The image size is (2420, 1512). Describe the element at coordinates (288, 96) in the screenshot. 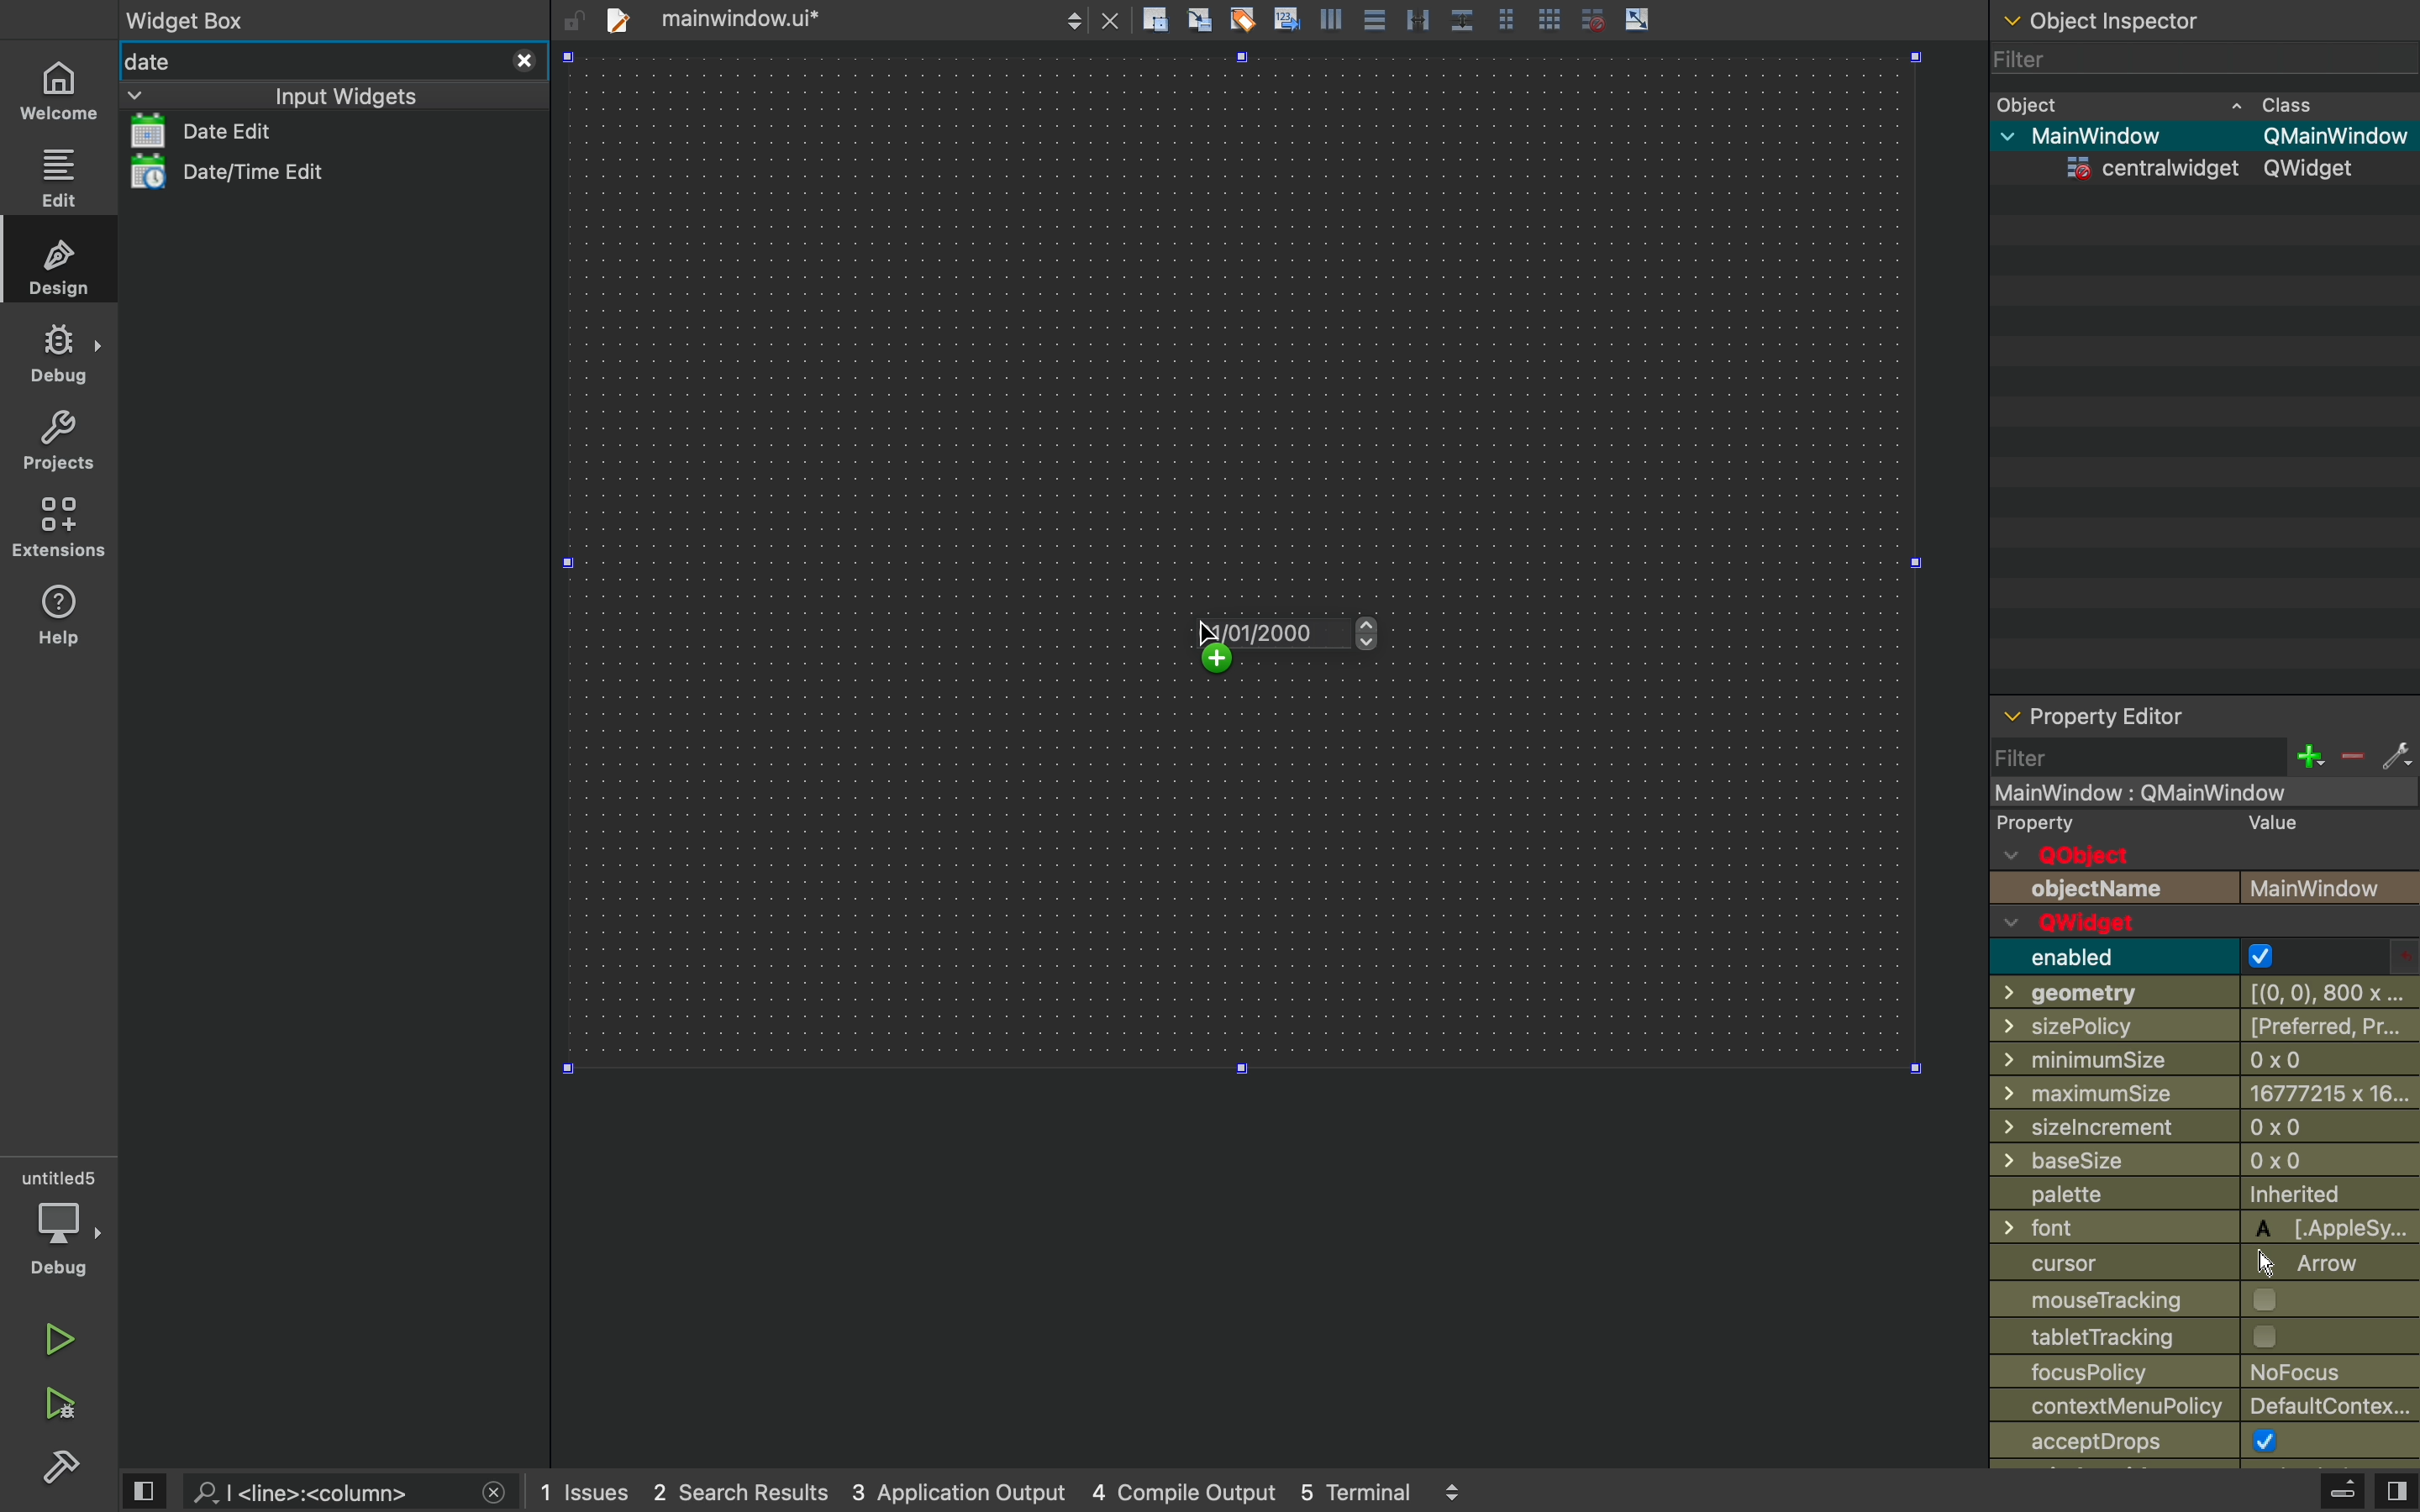

I see `input widgets` at that location.